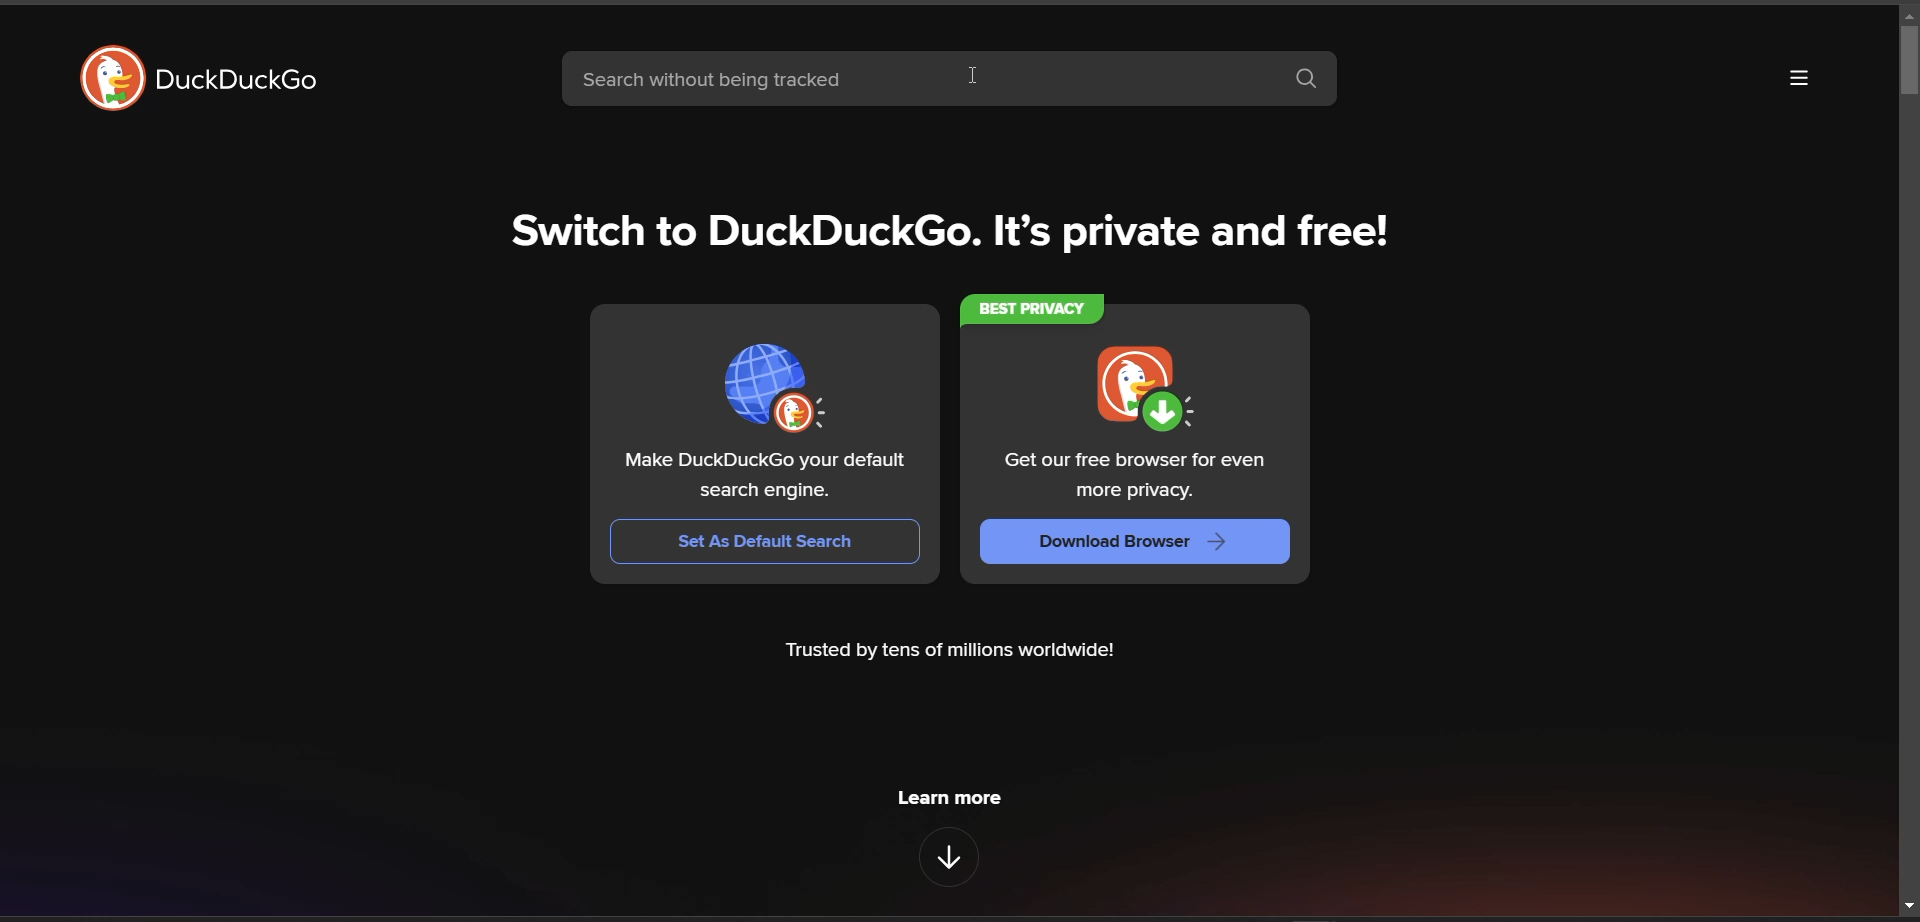  I want to click on set as default browser, so click(767, 542).